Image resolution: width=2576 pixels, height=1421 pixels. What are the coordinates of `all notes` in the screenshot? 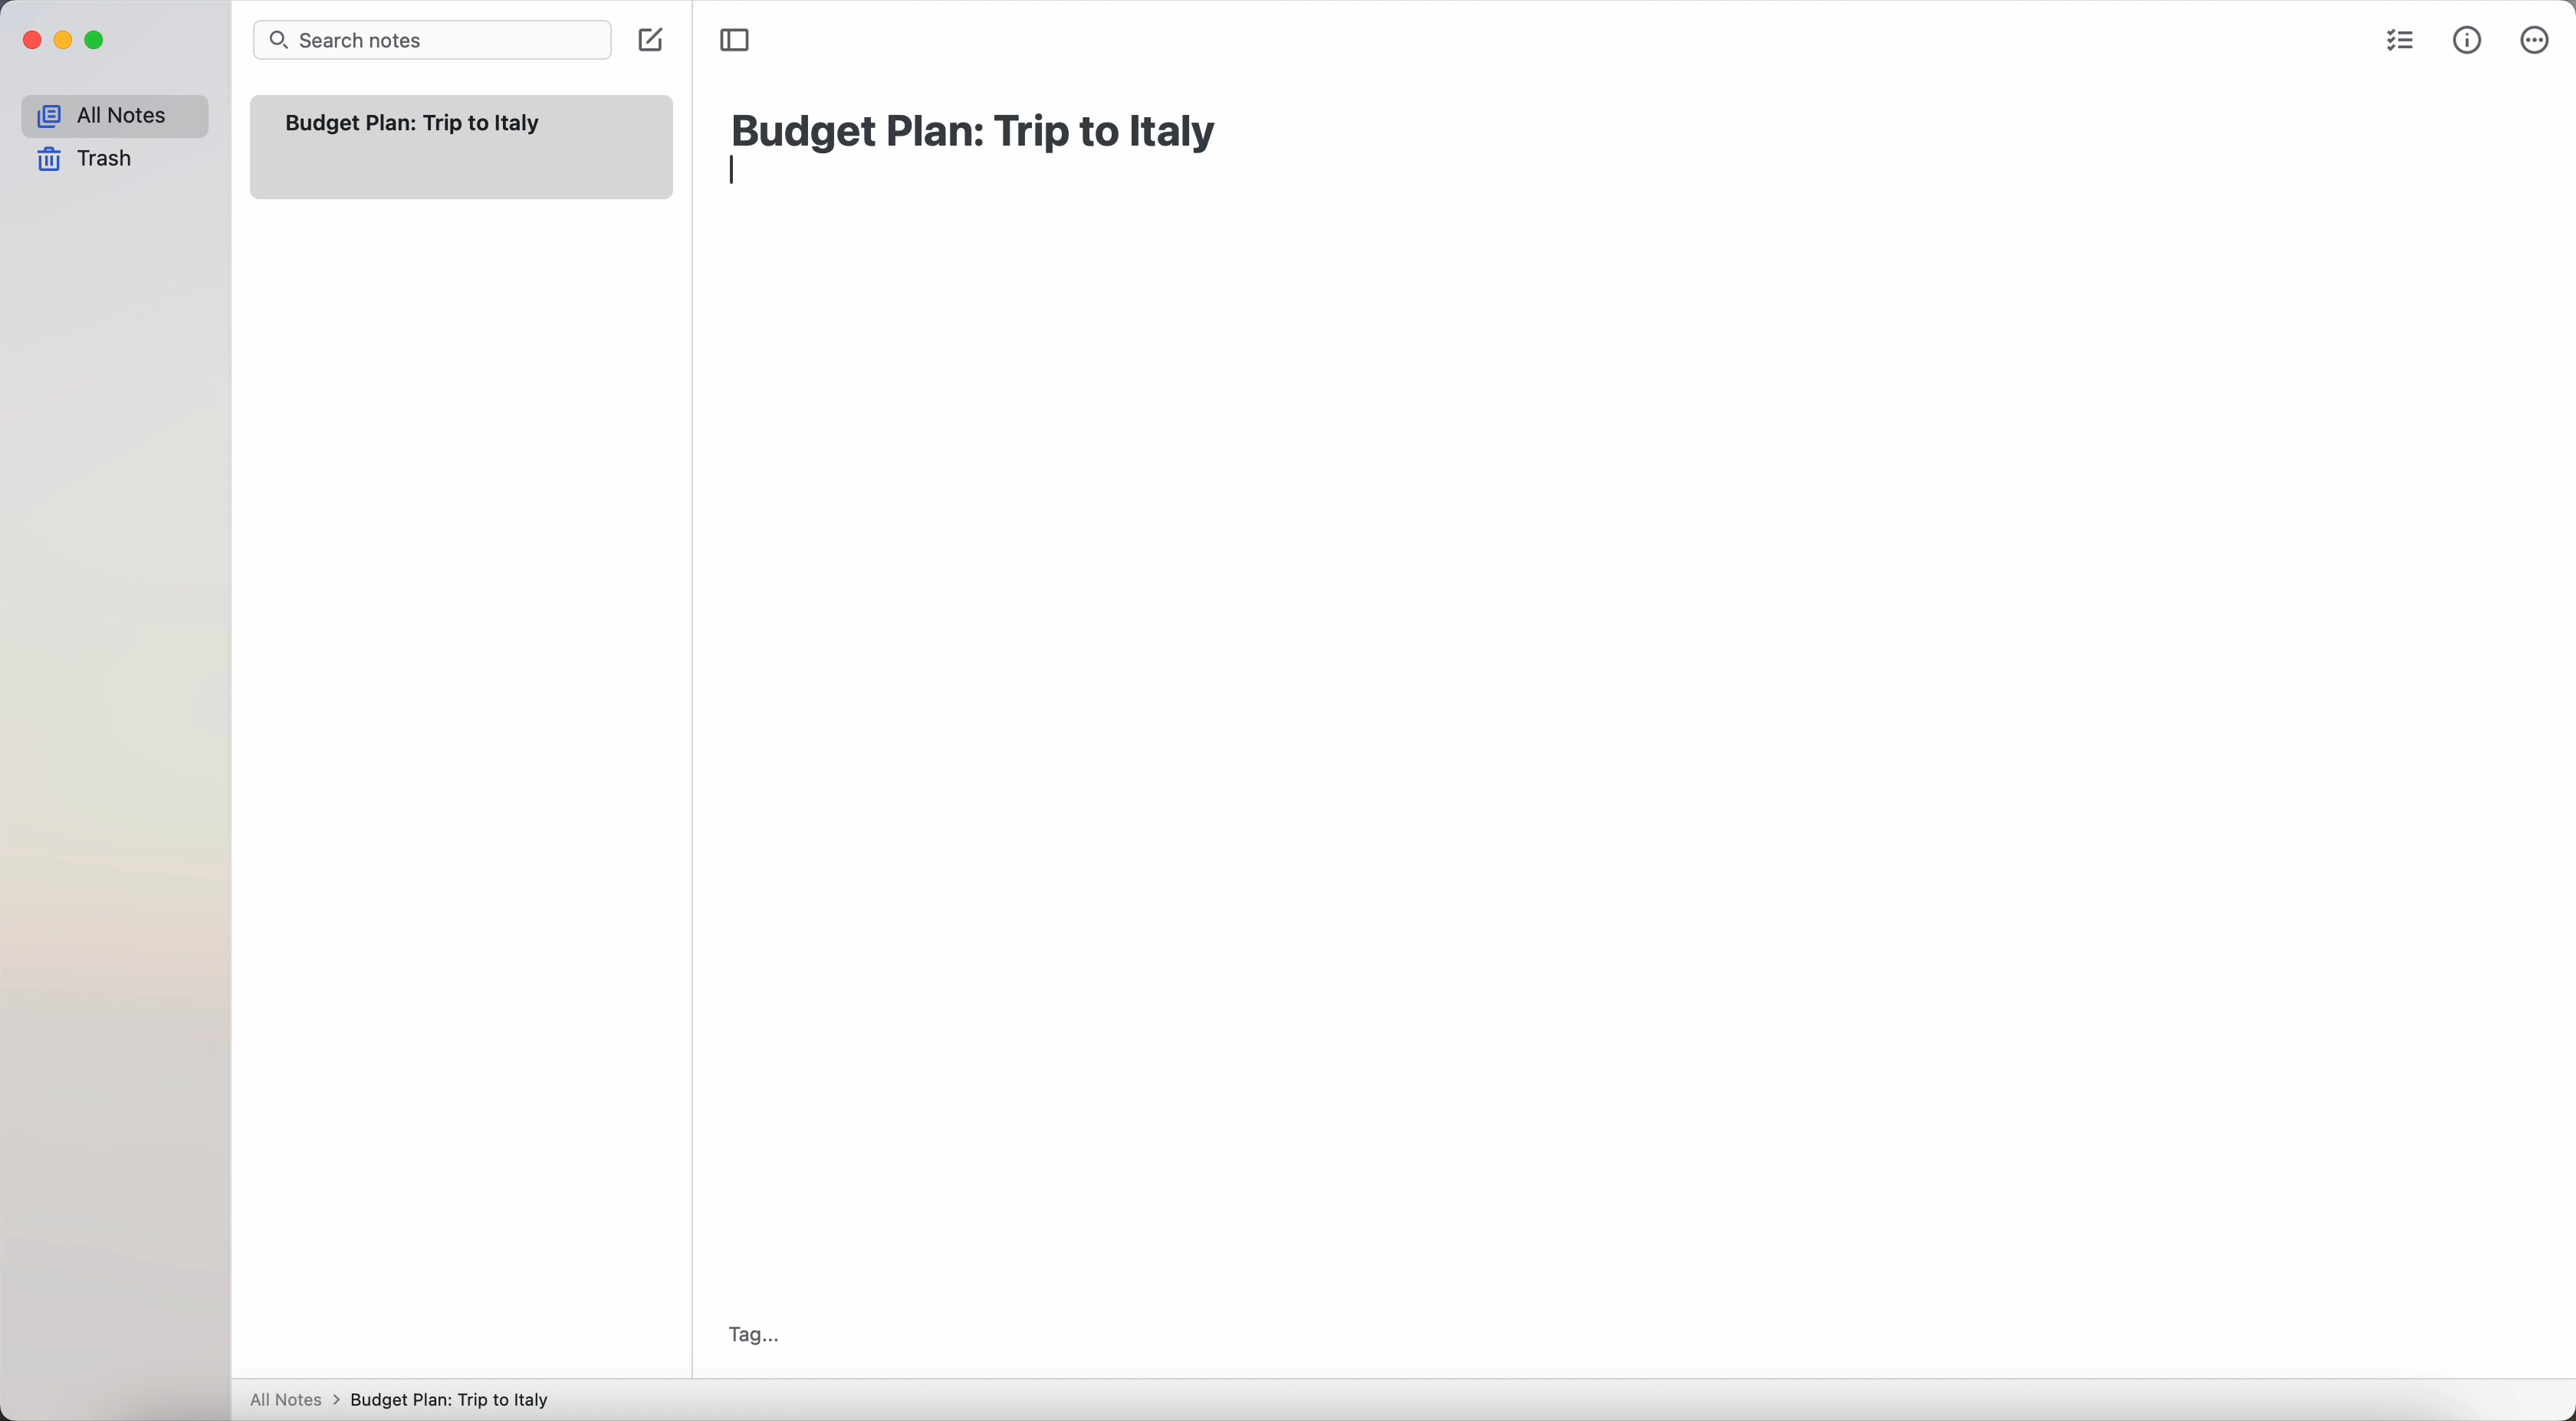 It's located at (113, 116).